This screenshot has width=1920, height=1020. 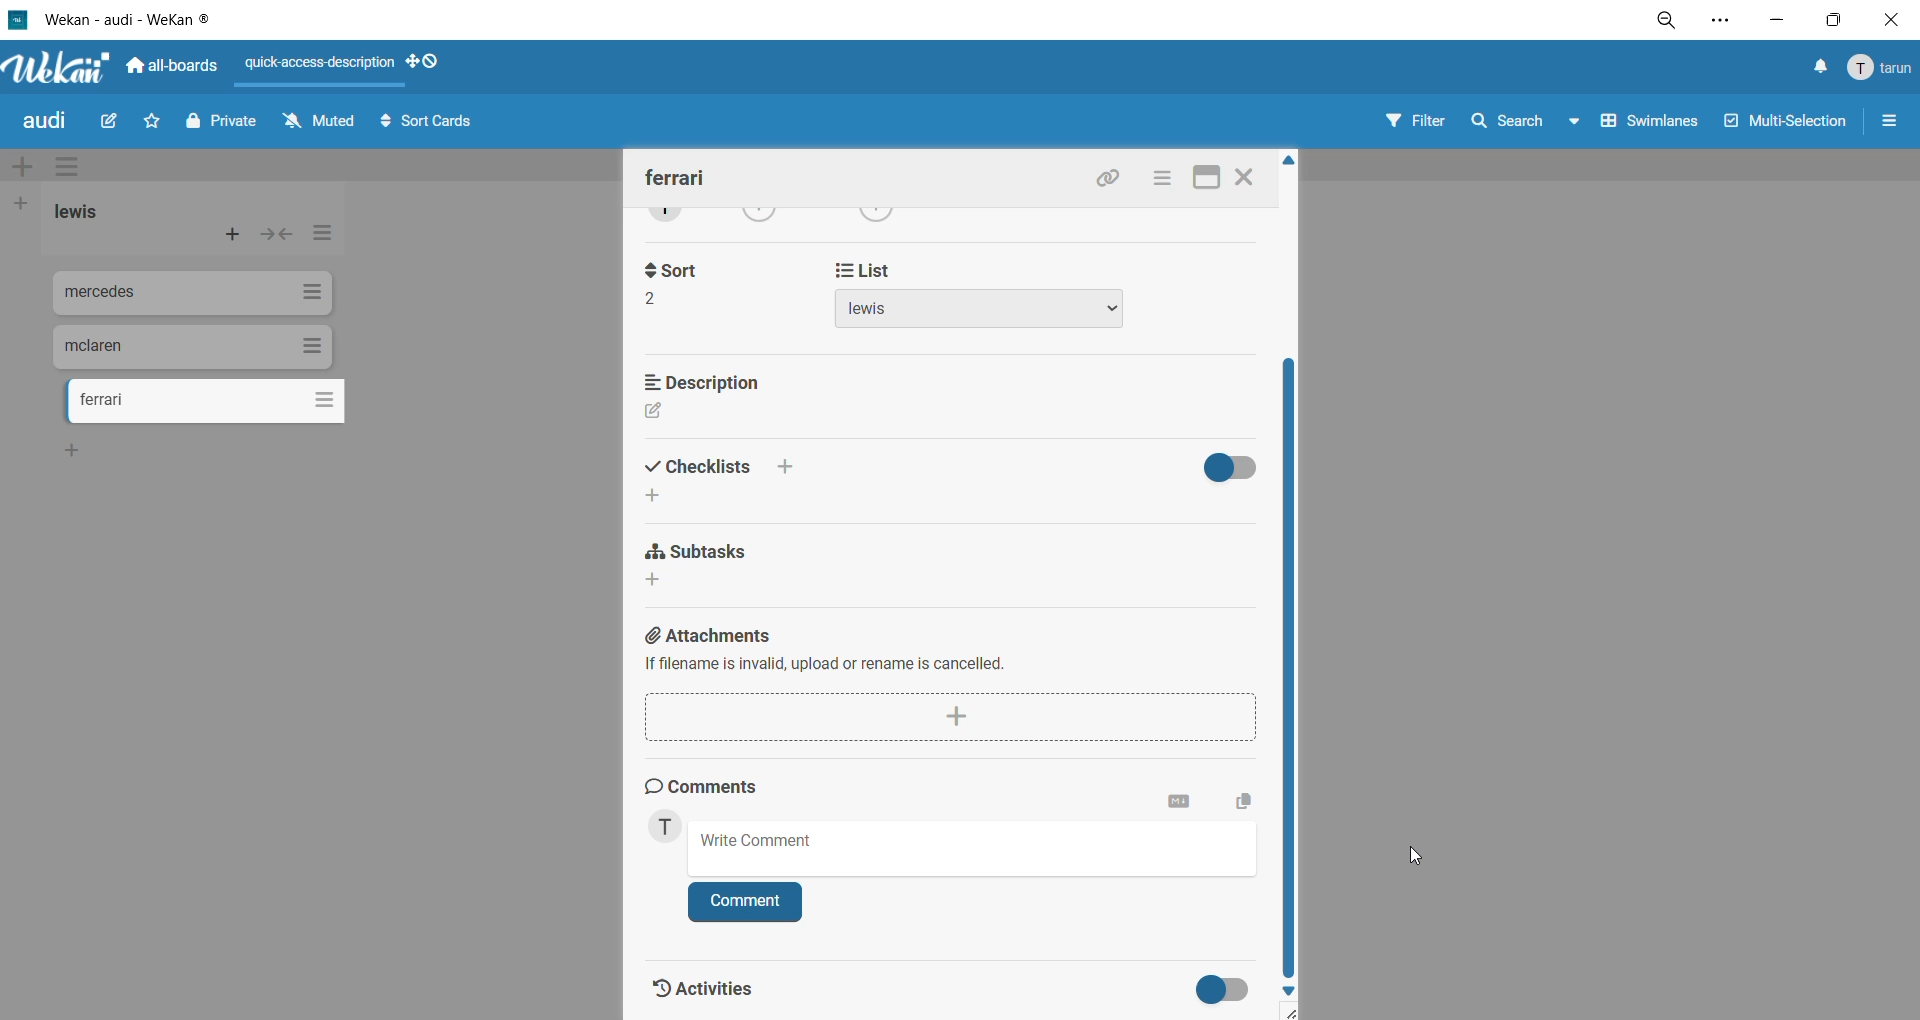 What do you see at coordinates (684, 282) in the screenshot?
I see `sort` at bounding box center [684, 282].